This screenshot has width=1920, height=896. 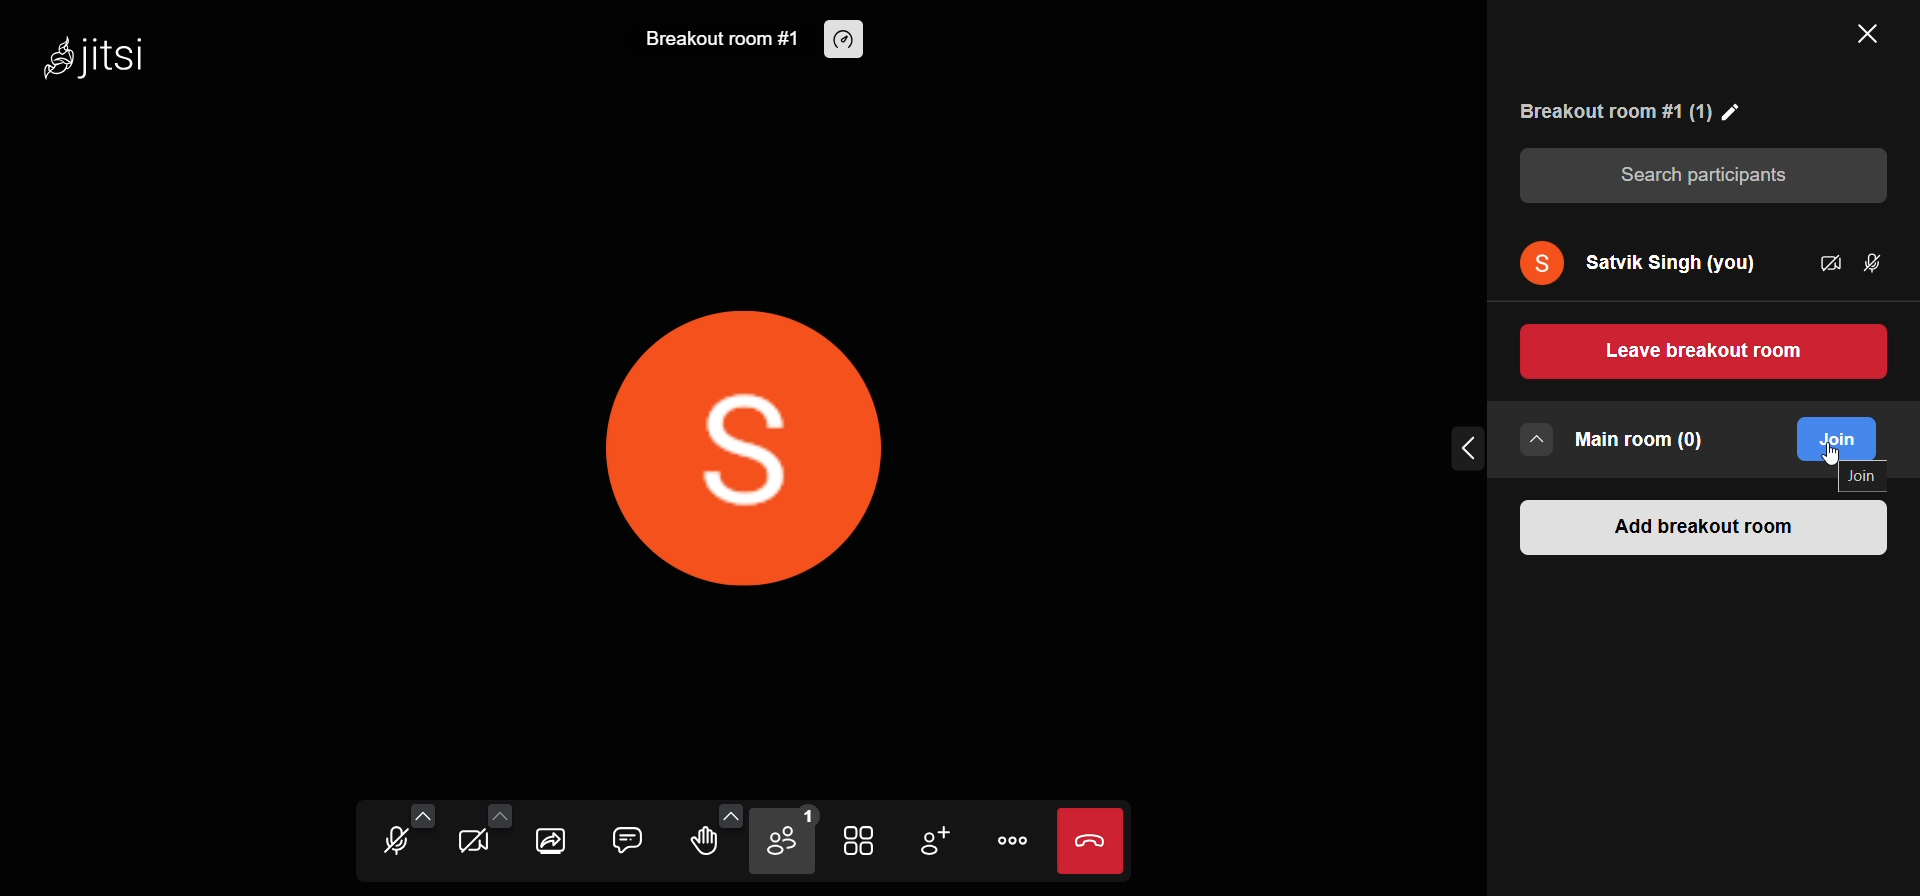 What do you see at coordinates (392, 839) in the screenshot?
I see `microphone` at bounding box center [392, 839].